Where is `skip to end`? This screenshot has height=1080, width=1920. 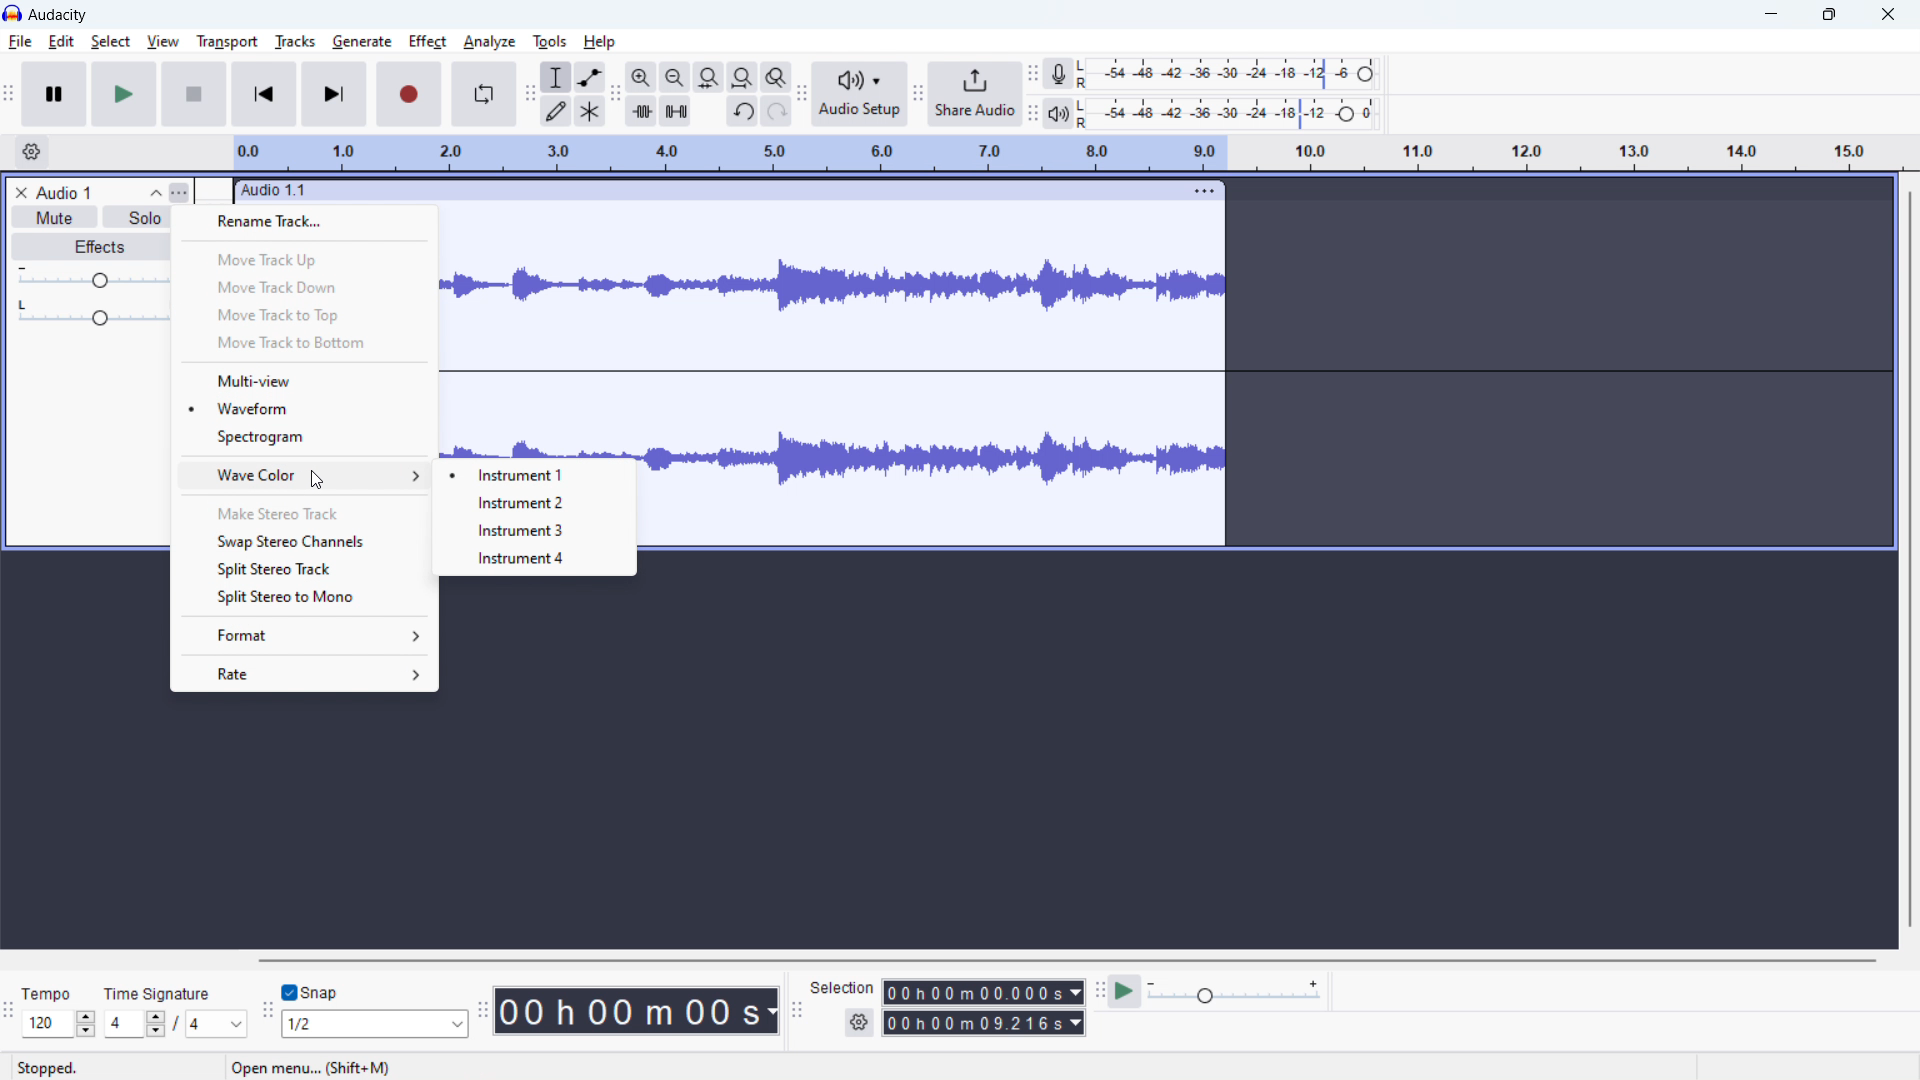 skip to end is located at coordinates (335, 94).